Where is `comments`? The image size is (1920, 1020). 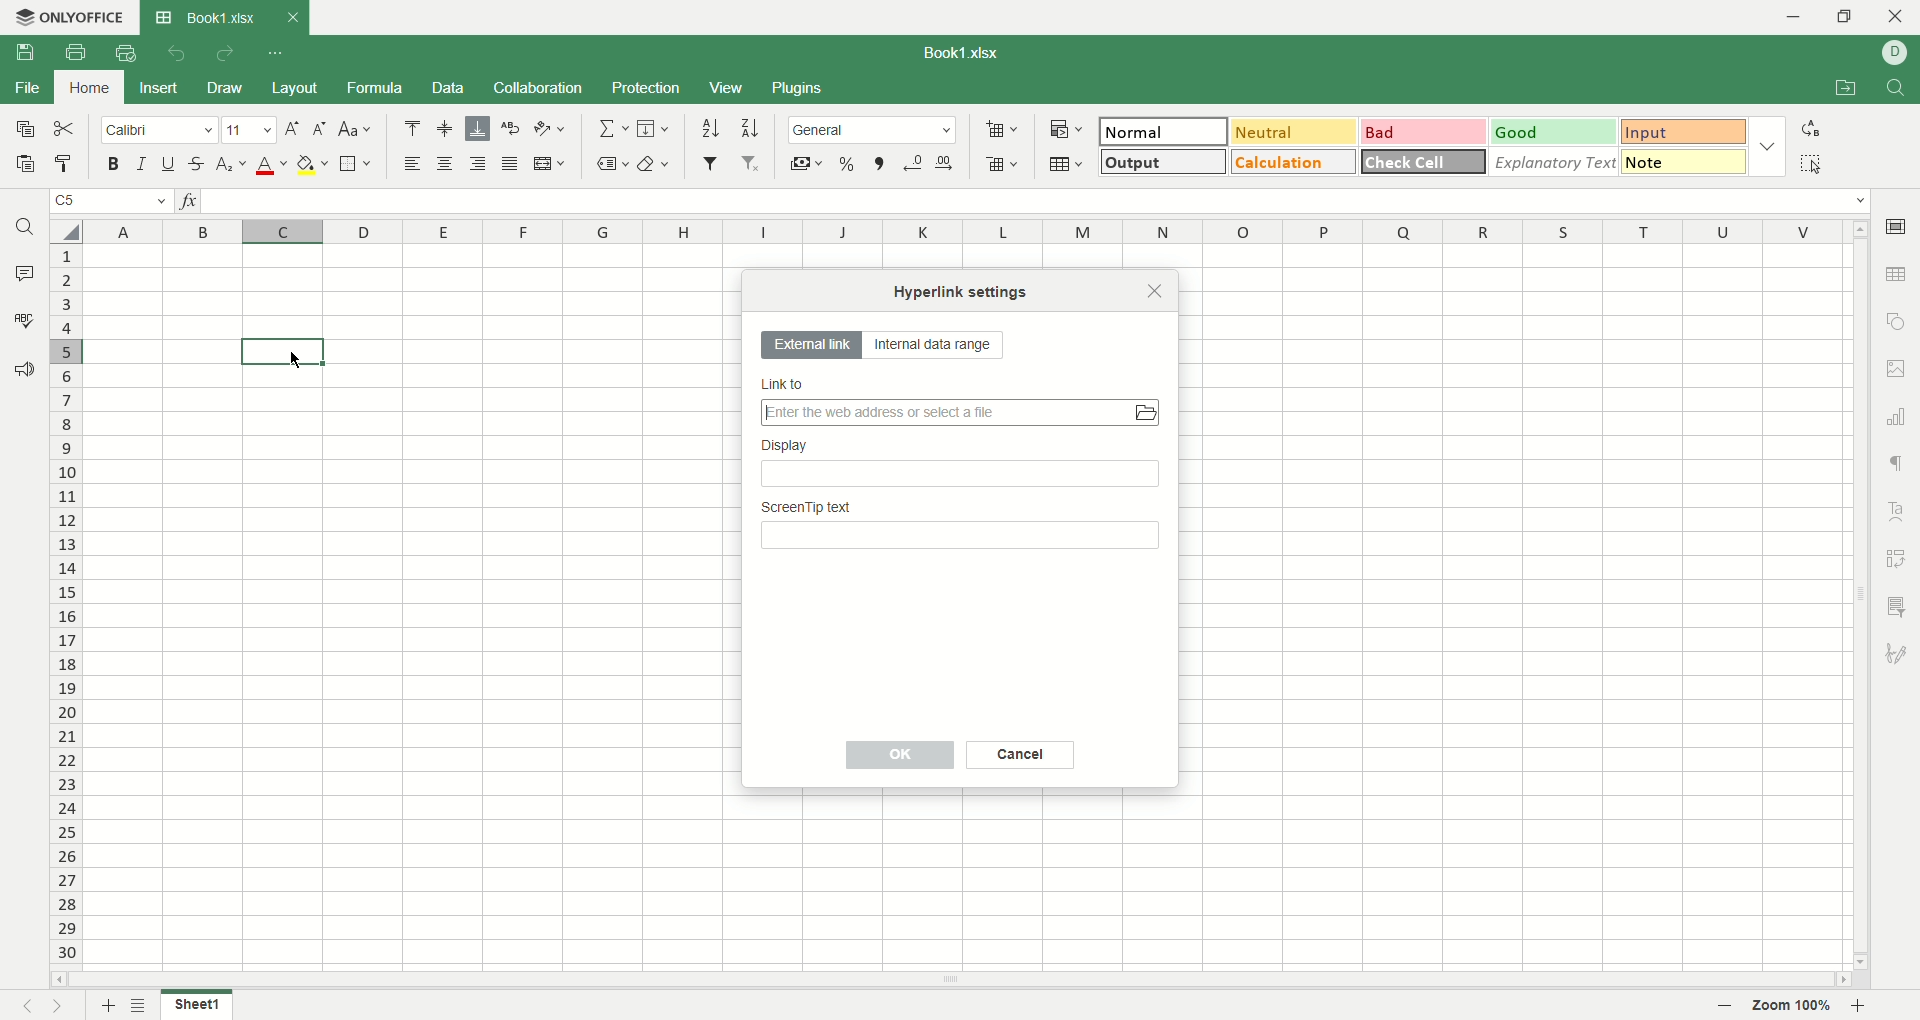 comments is located at coordinates (26, 275).